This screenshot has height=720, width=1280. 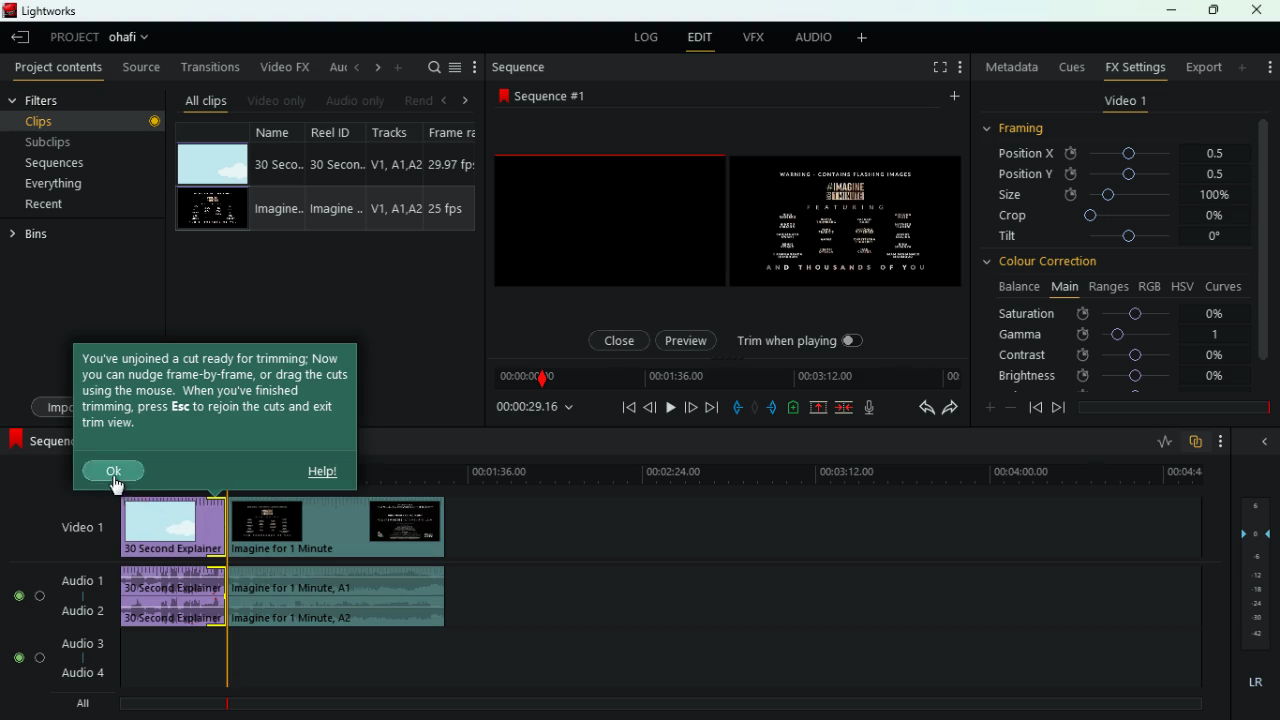 What do you see at coordinates (548, 95) in the screenshot?
I see `sequence` at bounding box center [548, 95].